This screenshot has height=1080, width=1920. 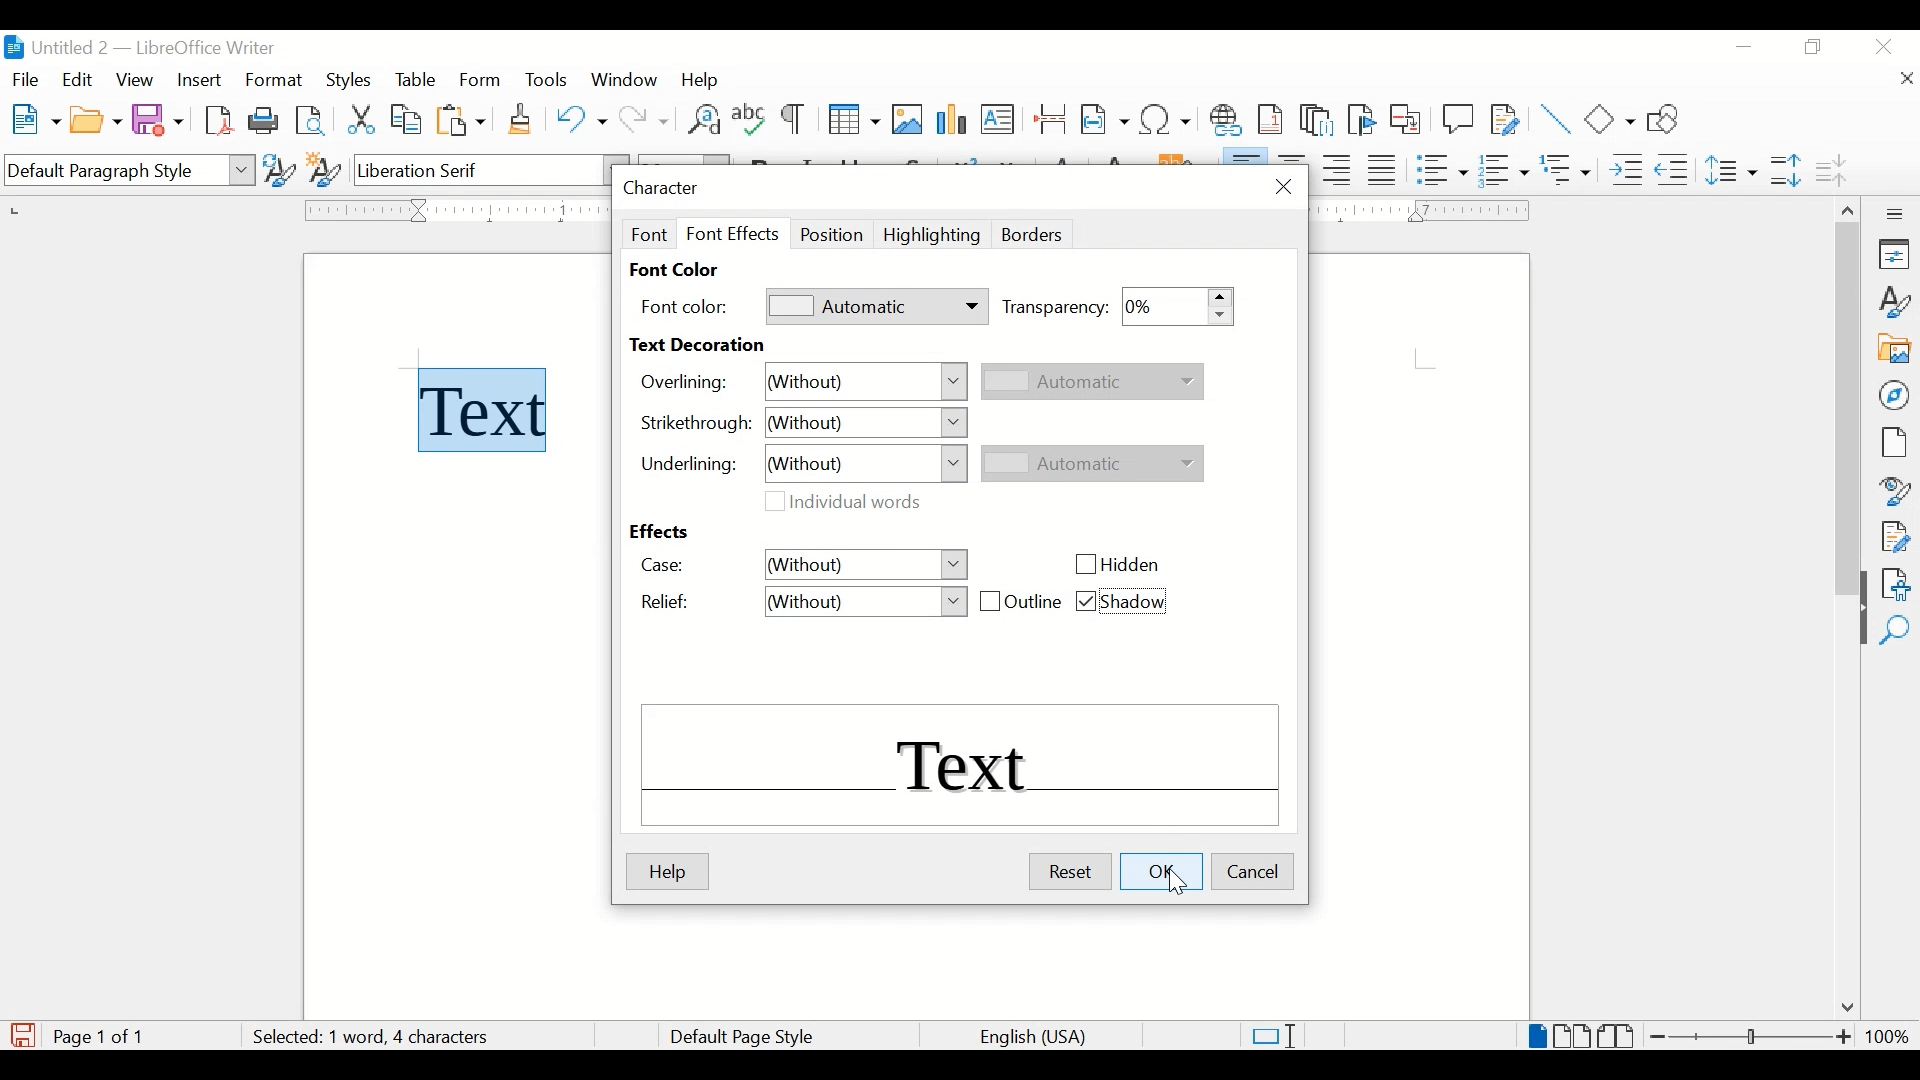 What do you see at coordinates (1166, 118) in the screenshot?
I see `insert special characters` at bounding box center [1166, 118].